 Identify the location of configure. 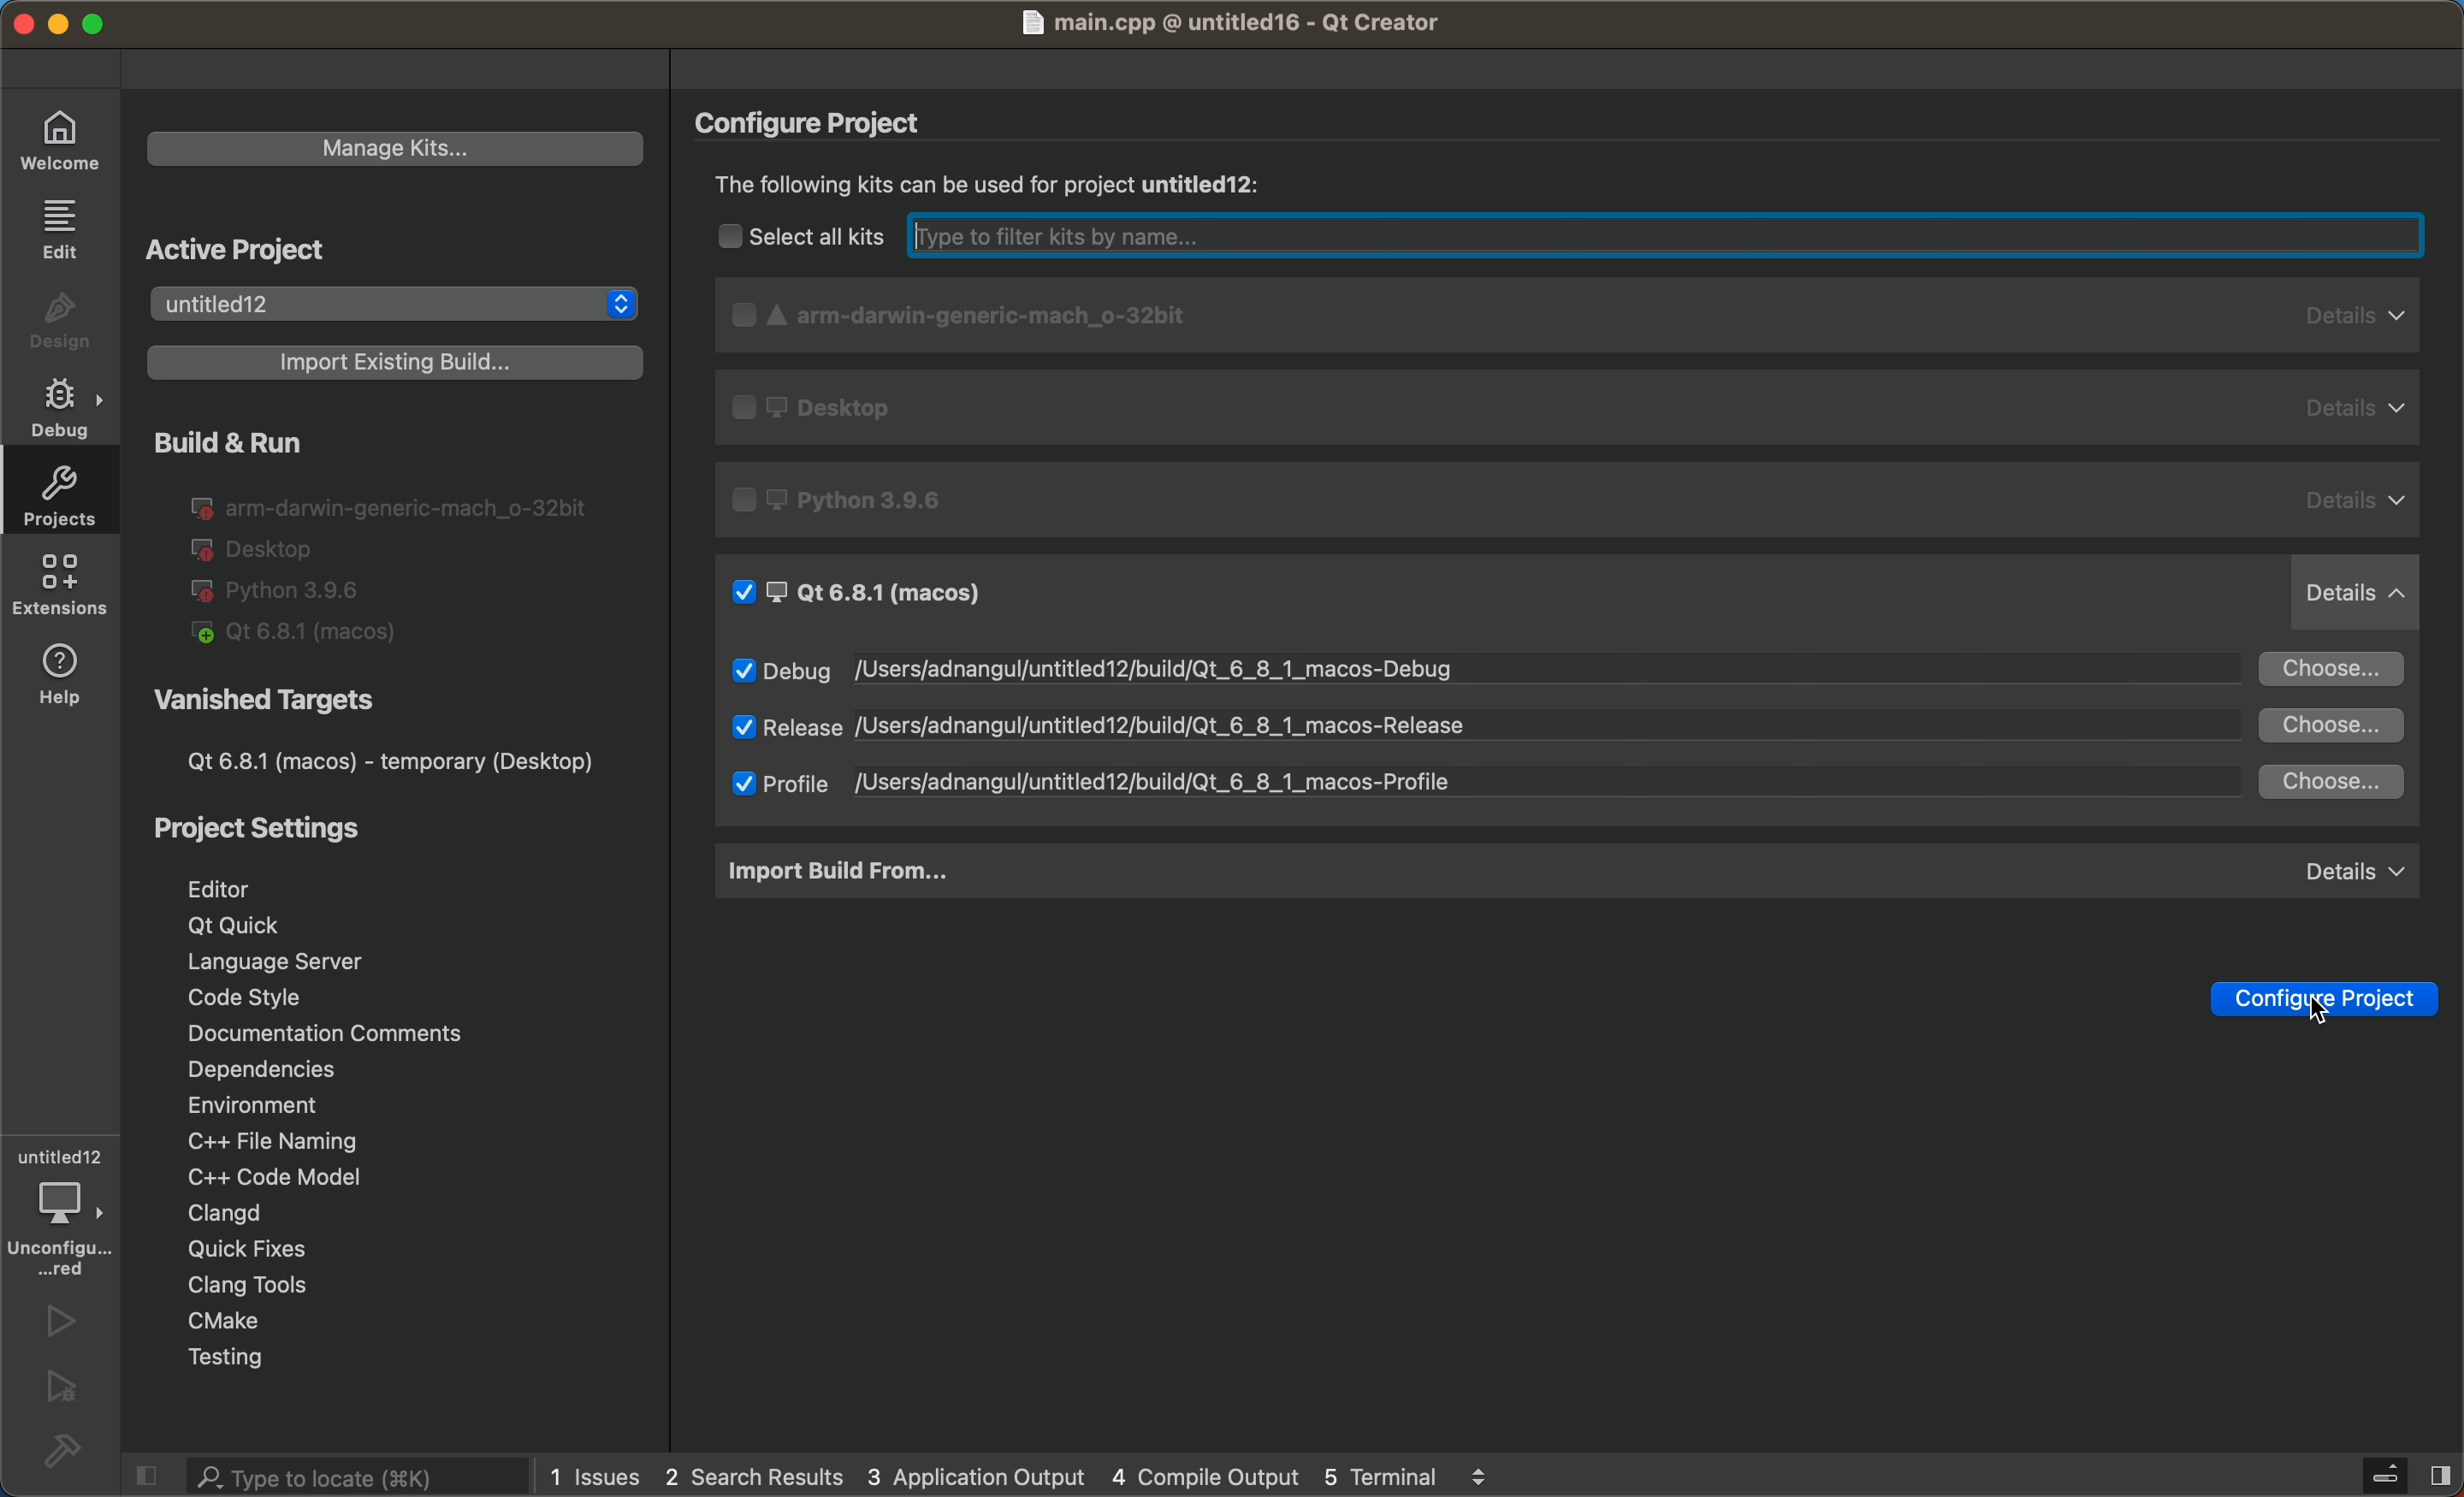
(831, 122).